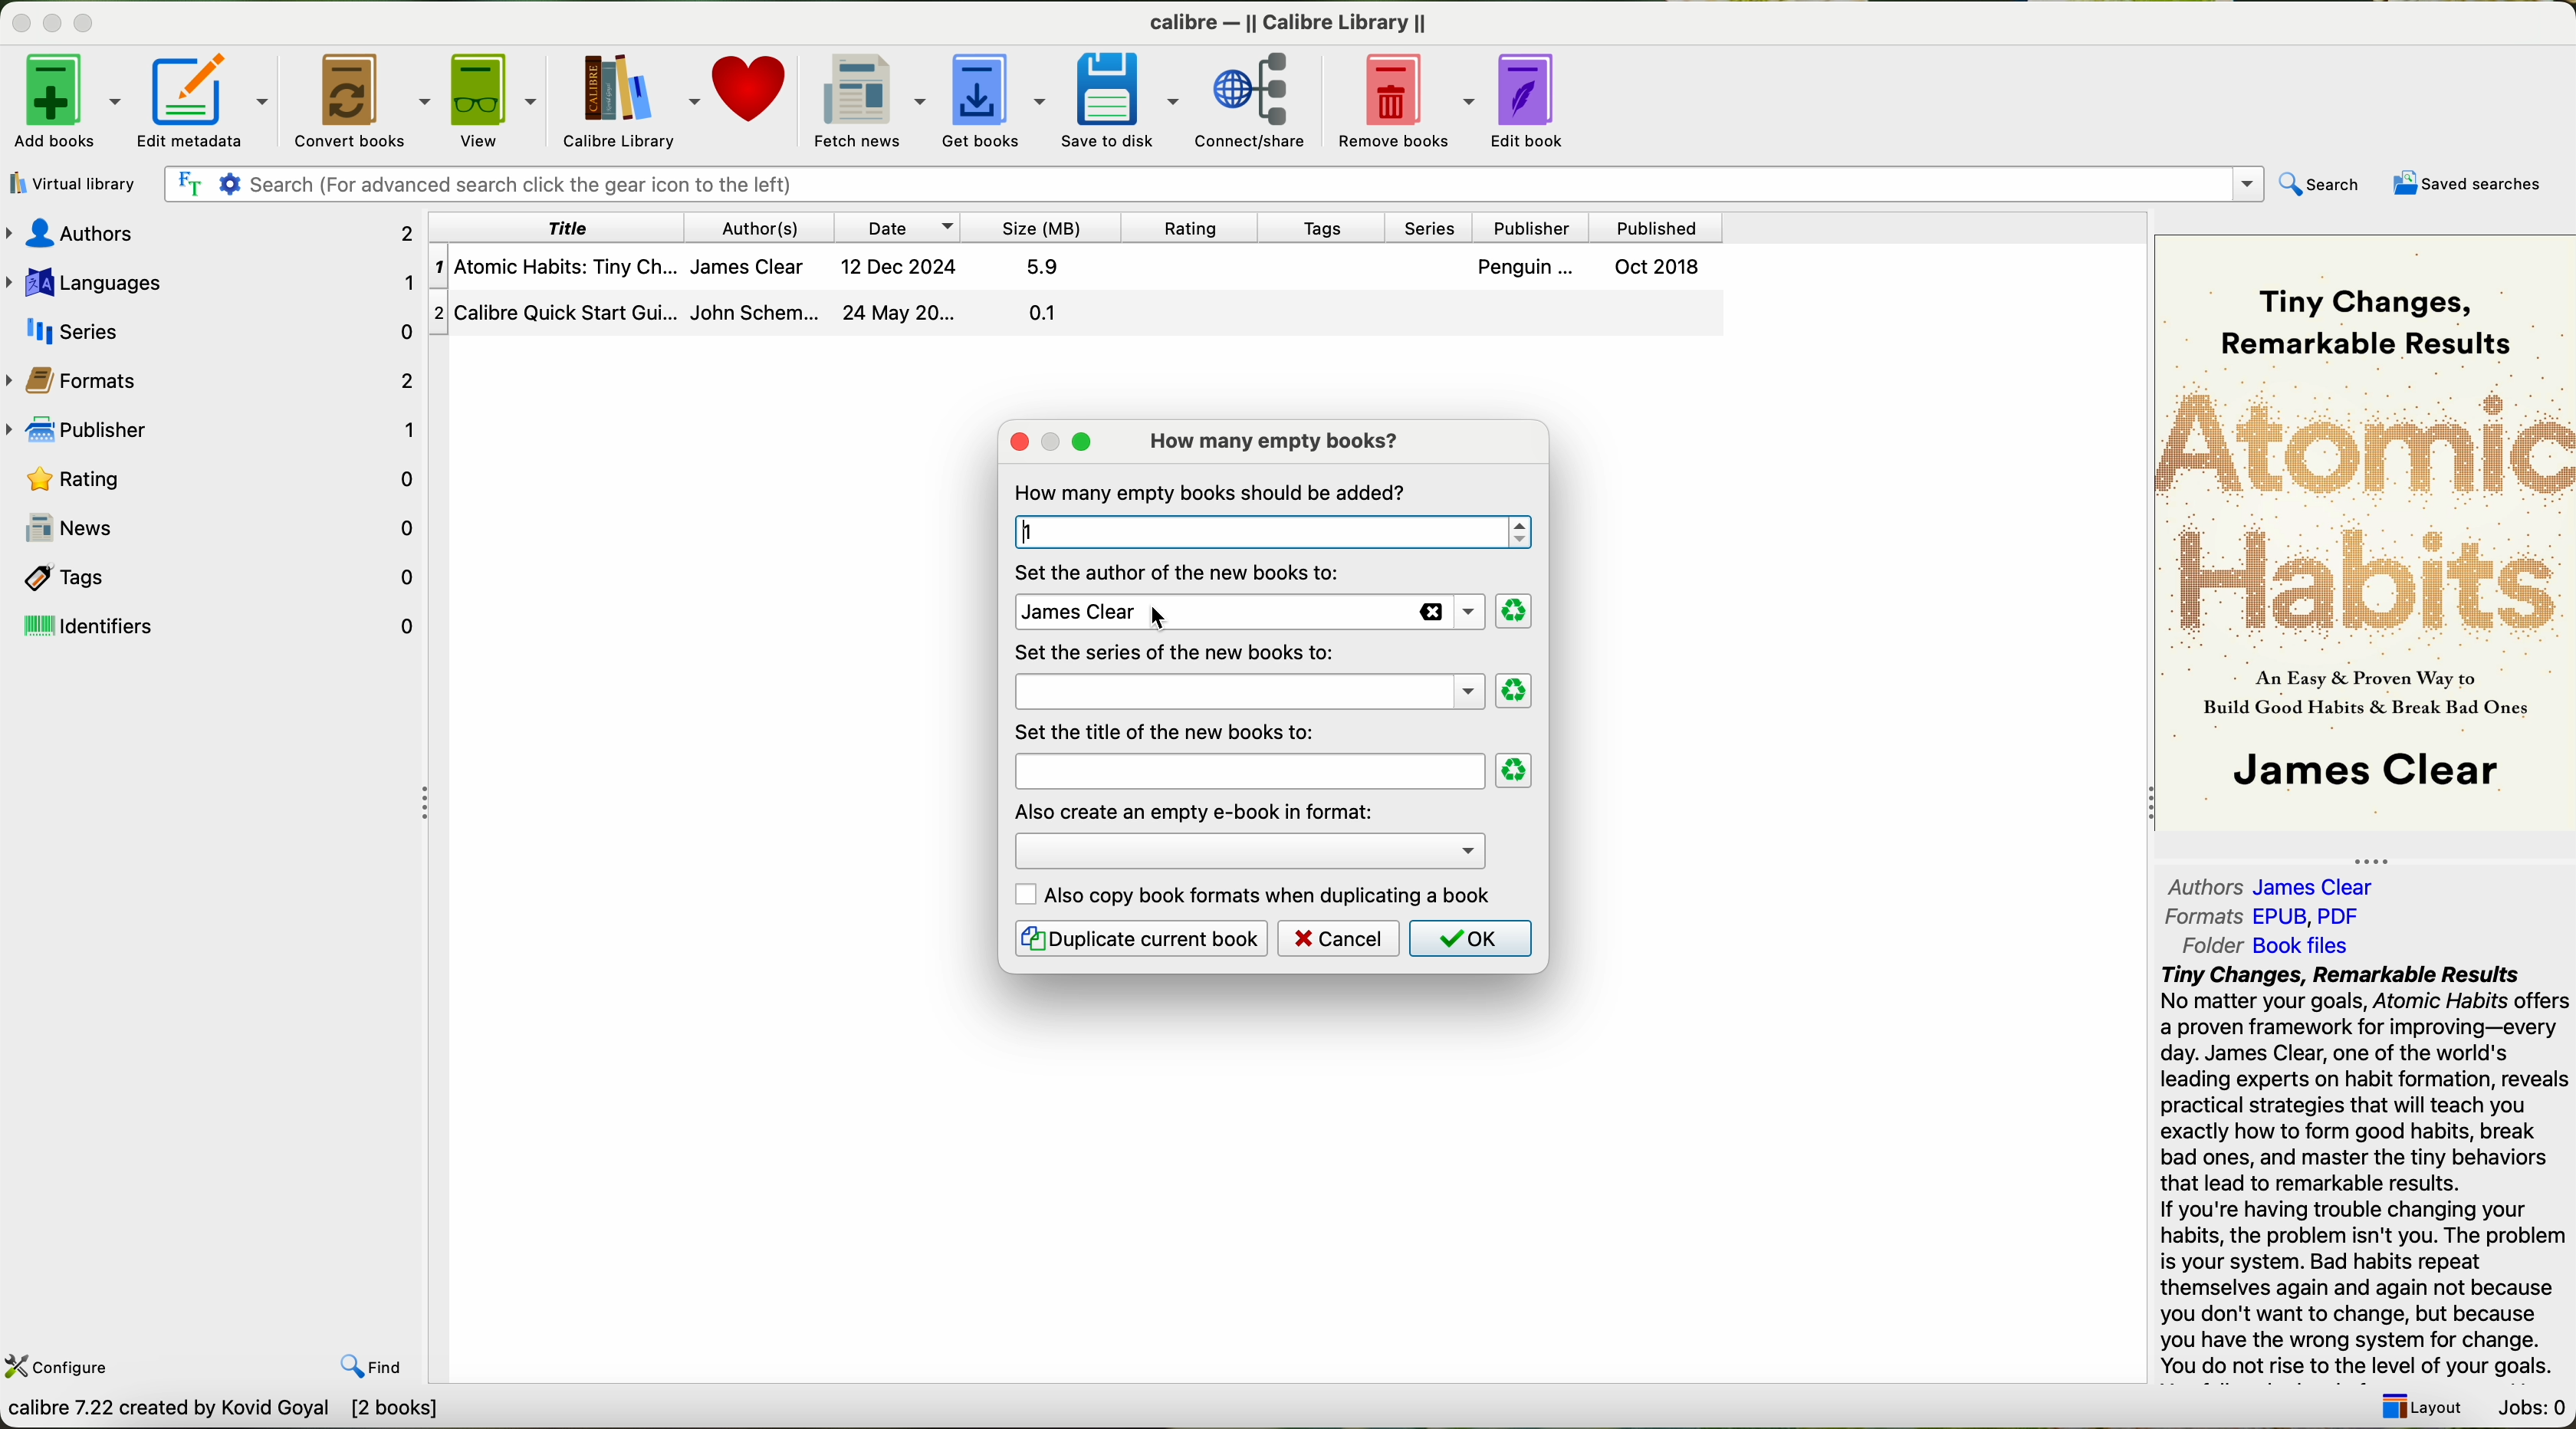 This screenshot has width=2576, height=1429. Describe the element at coordinates (360, 98) in the screenshot. I see `convert books` at that location.